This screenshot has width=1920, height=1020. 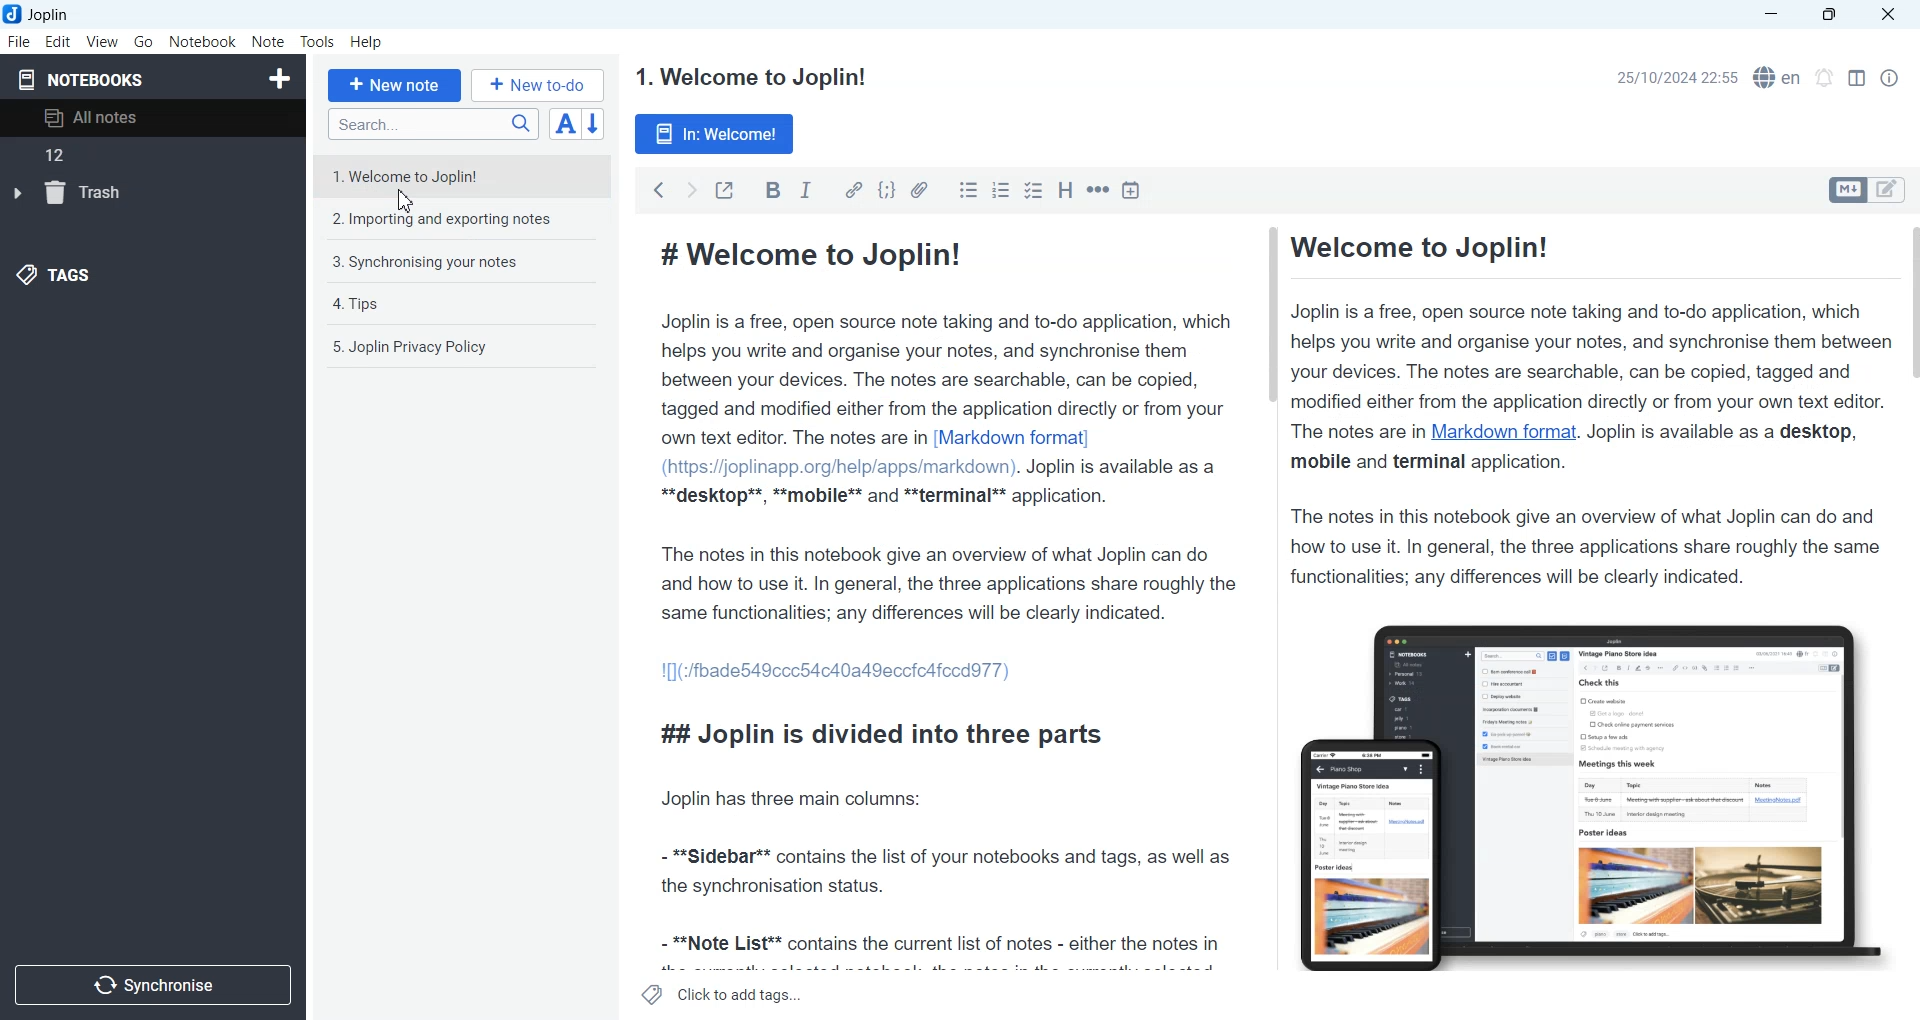 I want to click on Code, so click(x=887, y=190).